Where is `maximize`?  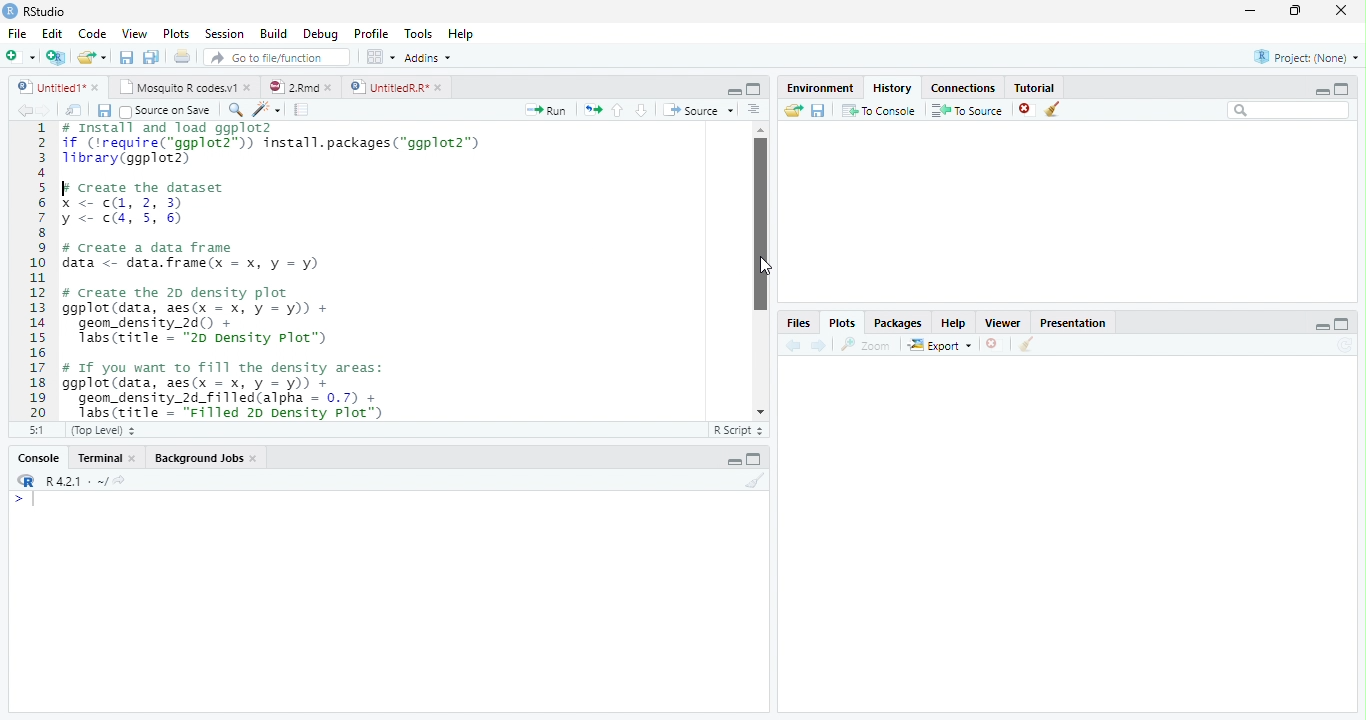
maximize is located at coordinates (1297, 10).